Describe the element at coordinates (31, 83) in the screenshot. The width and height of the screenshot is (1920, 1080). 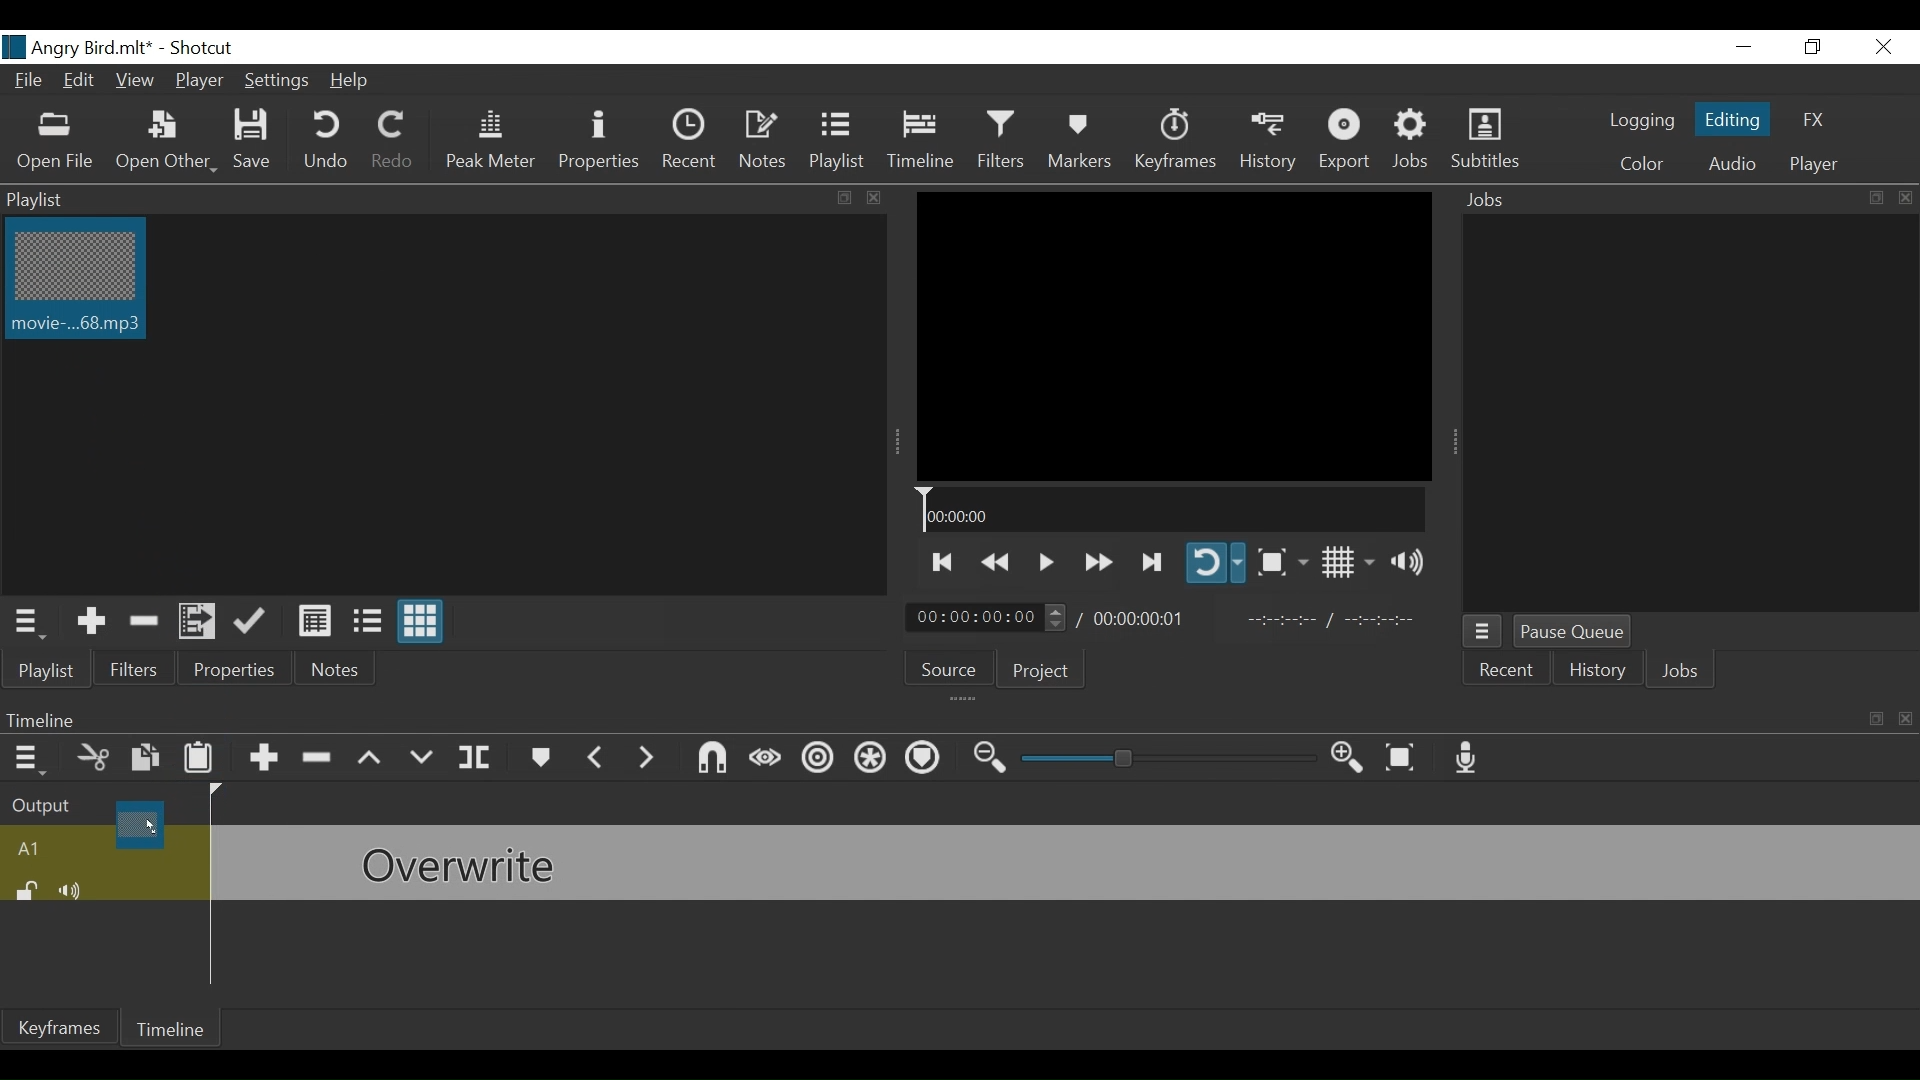
I see `File` at that location.